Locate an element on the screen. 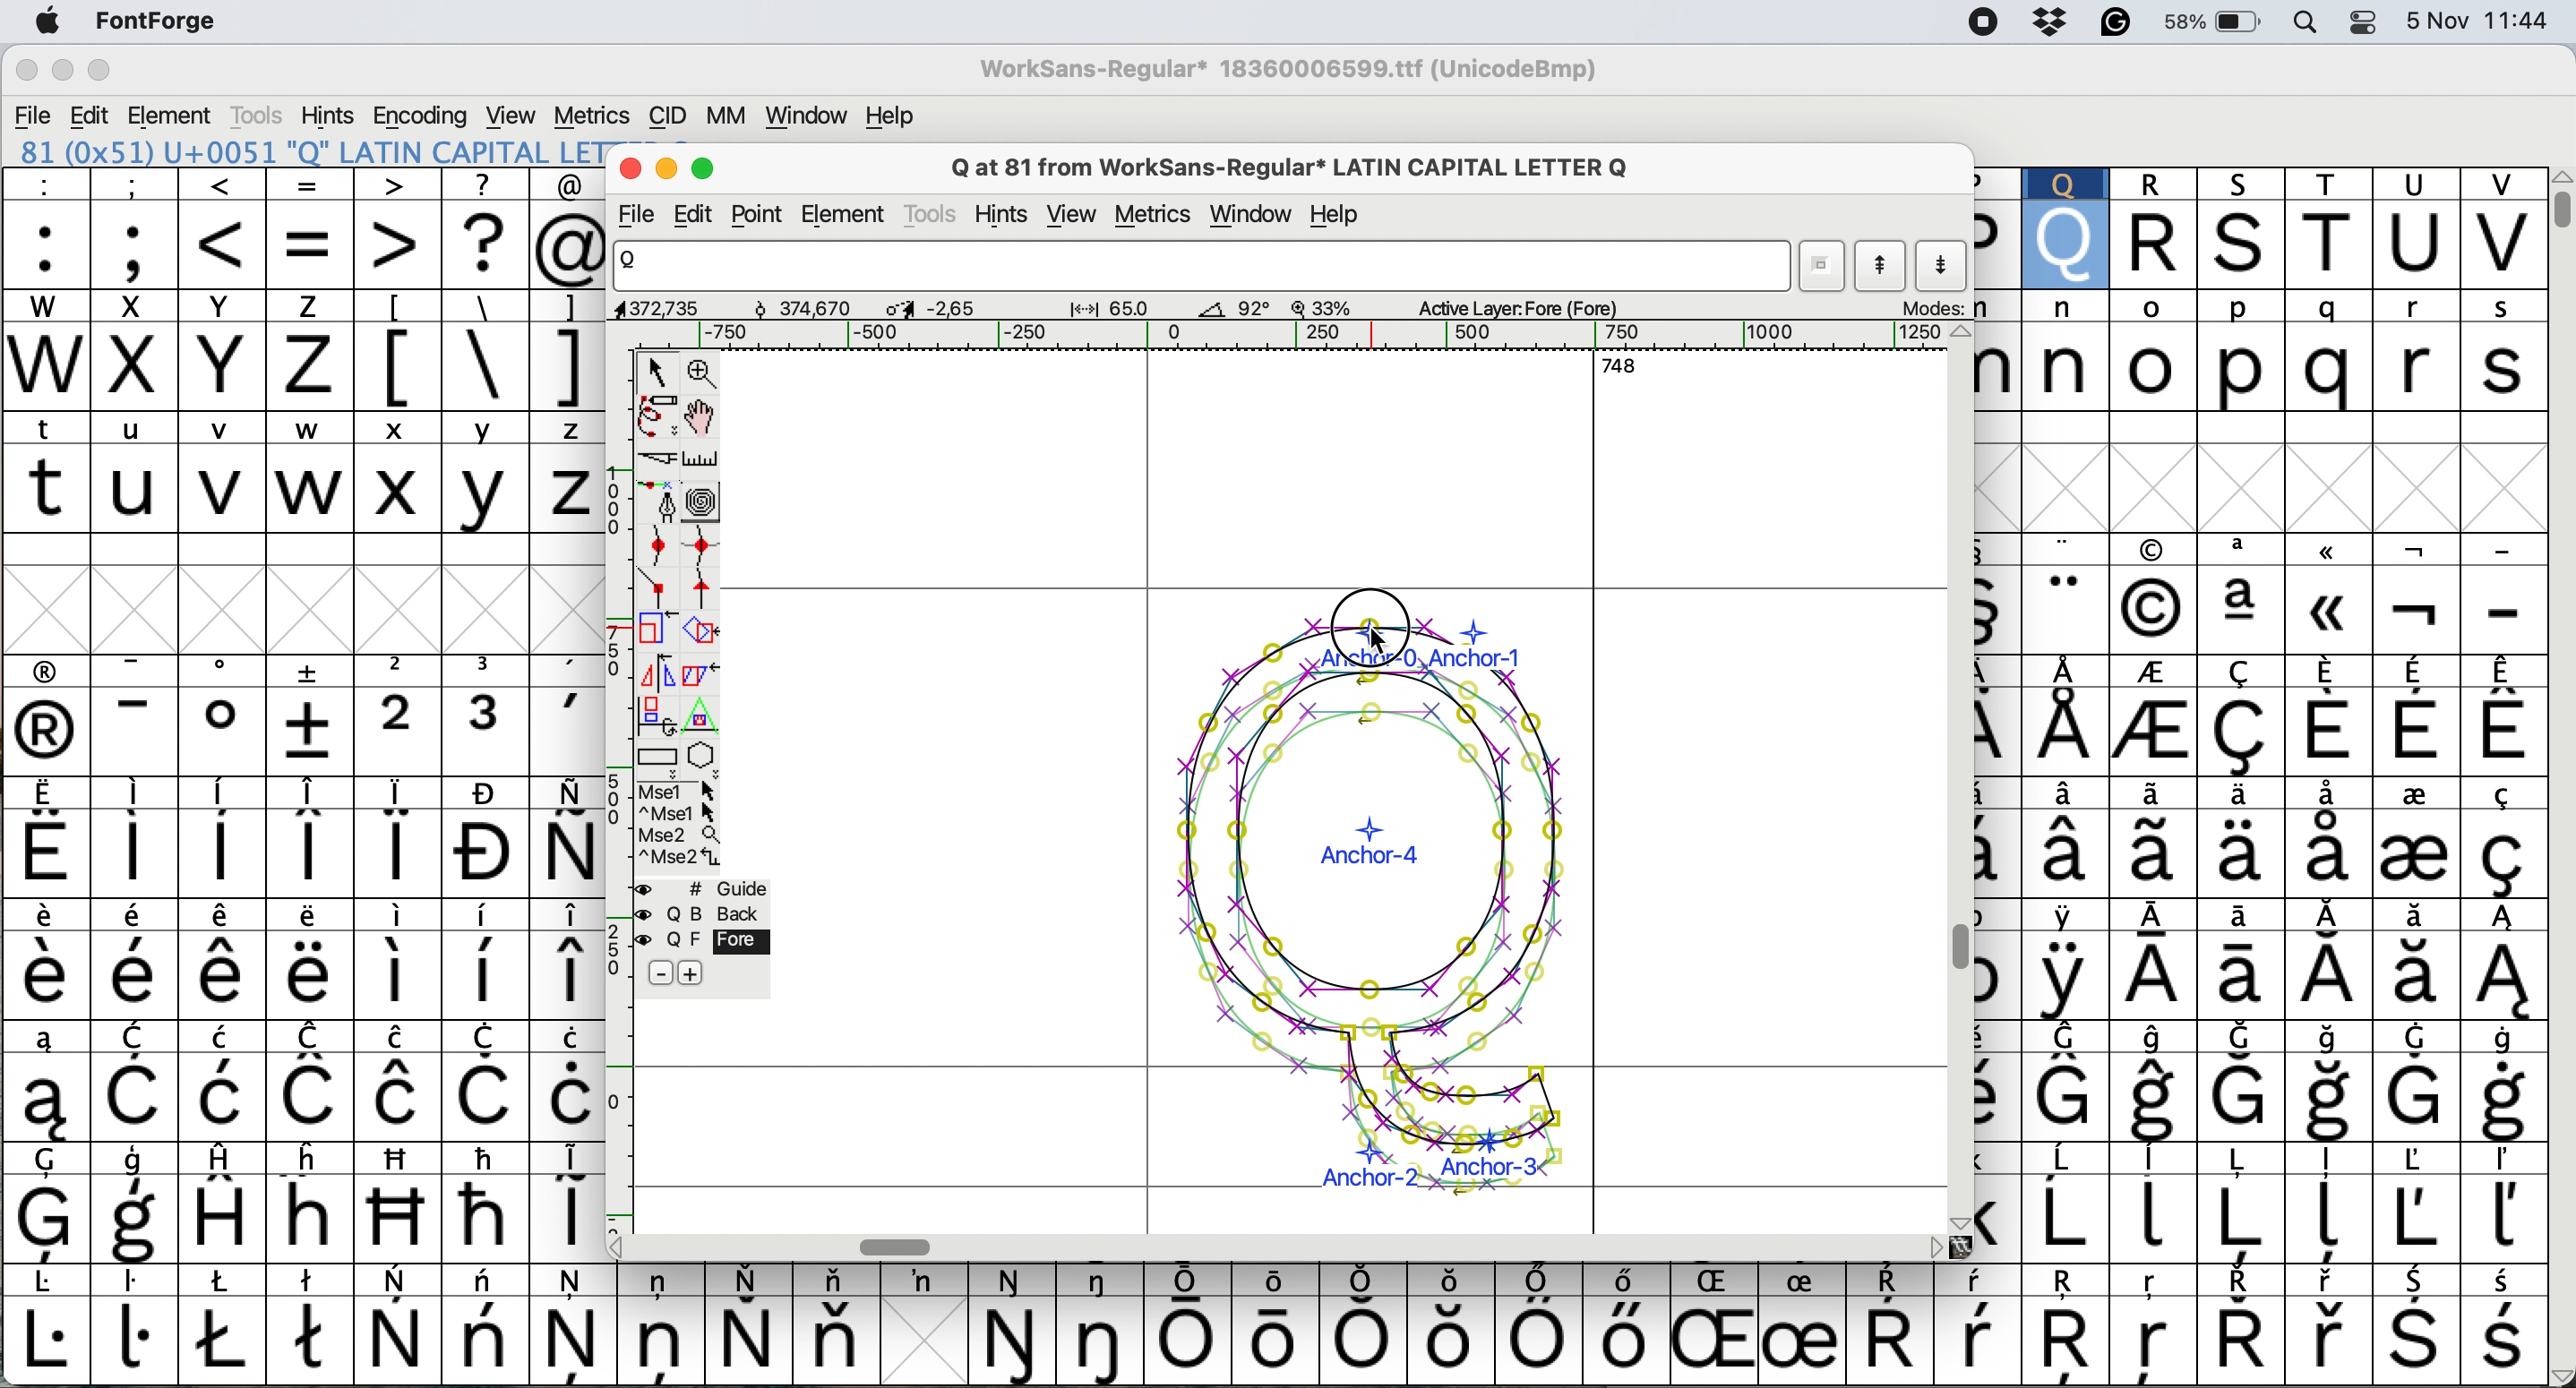  lowercase letters is located at coordinates (308, 432).